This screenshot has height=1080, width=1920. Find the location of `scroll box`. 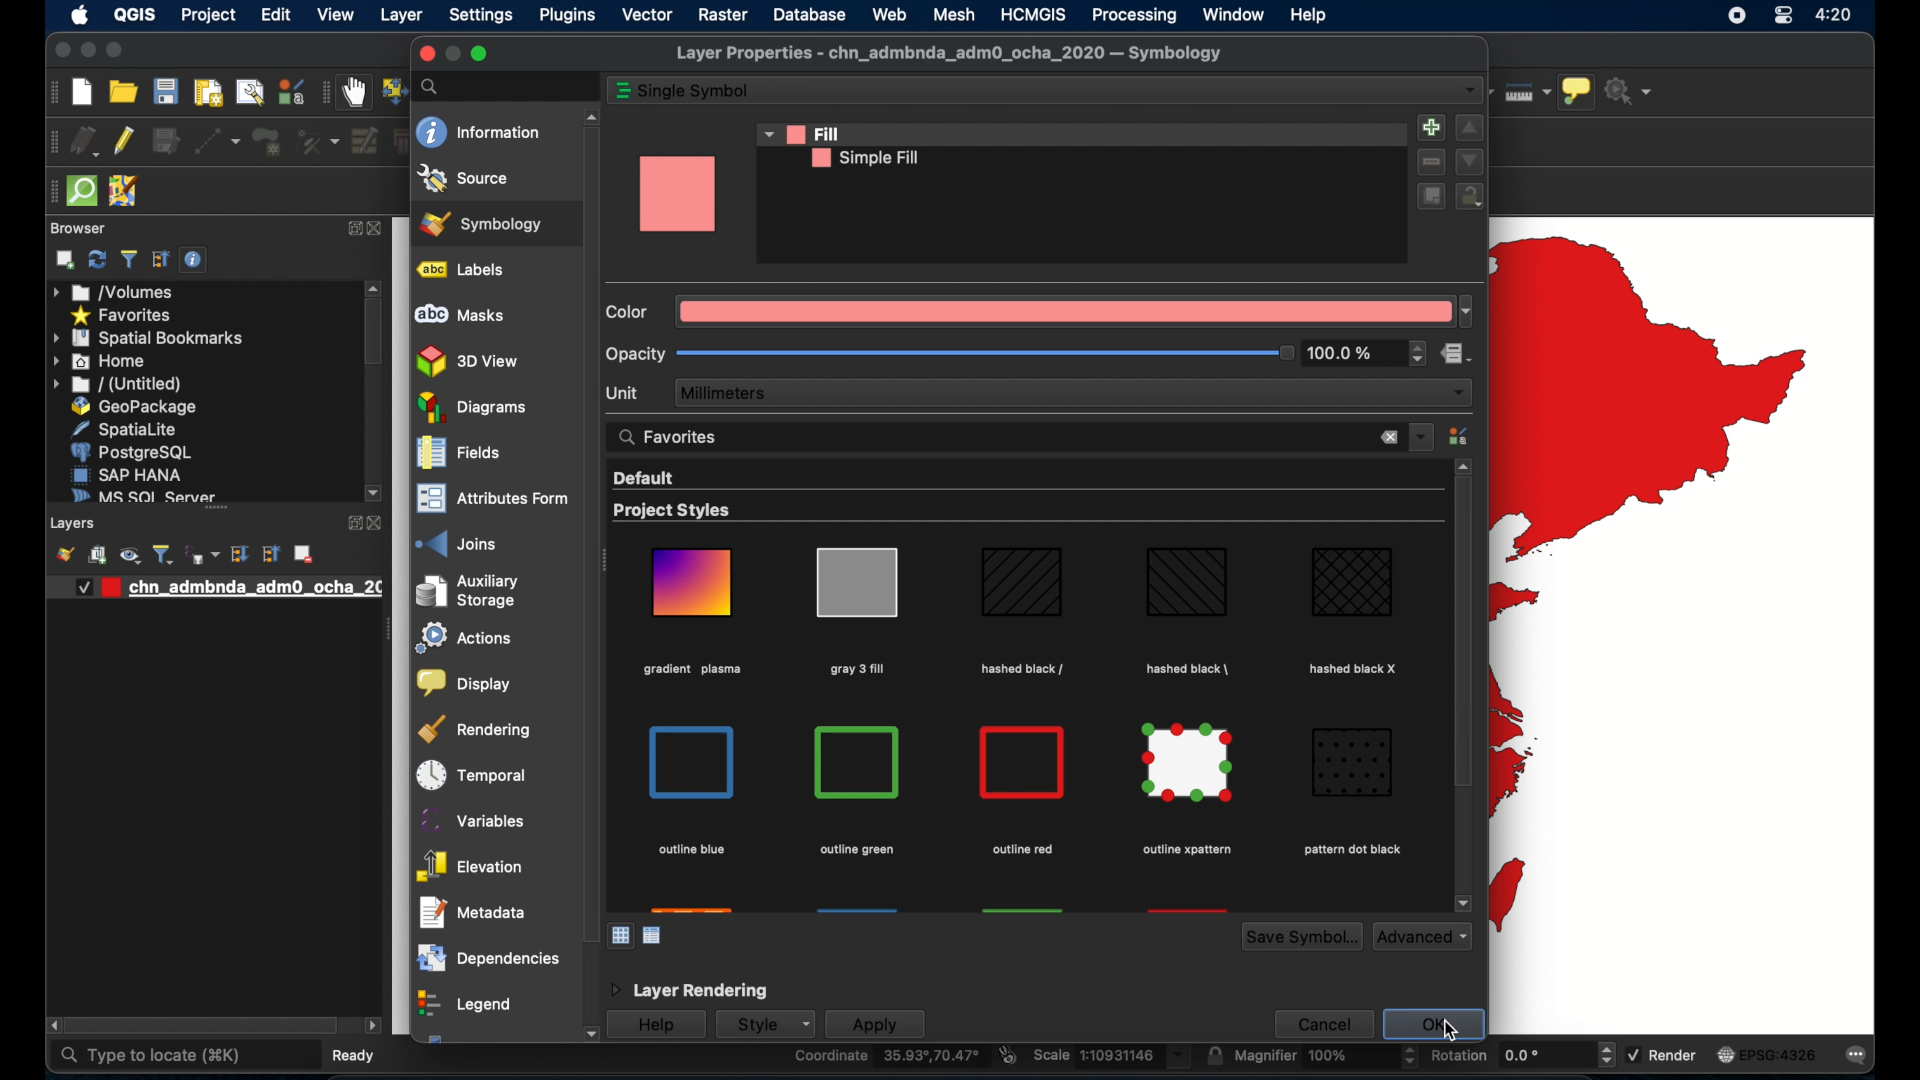

scroll box is located at coordinates (203, 1027).